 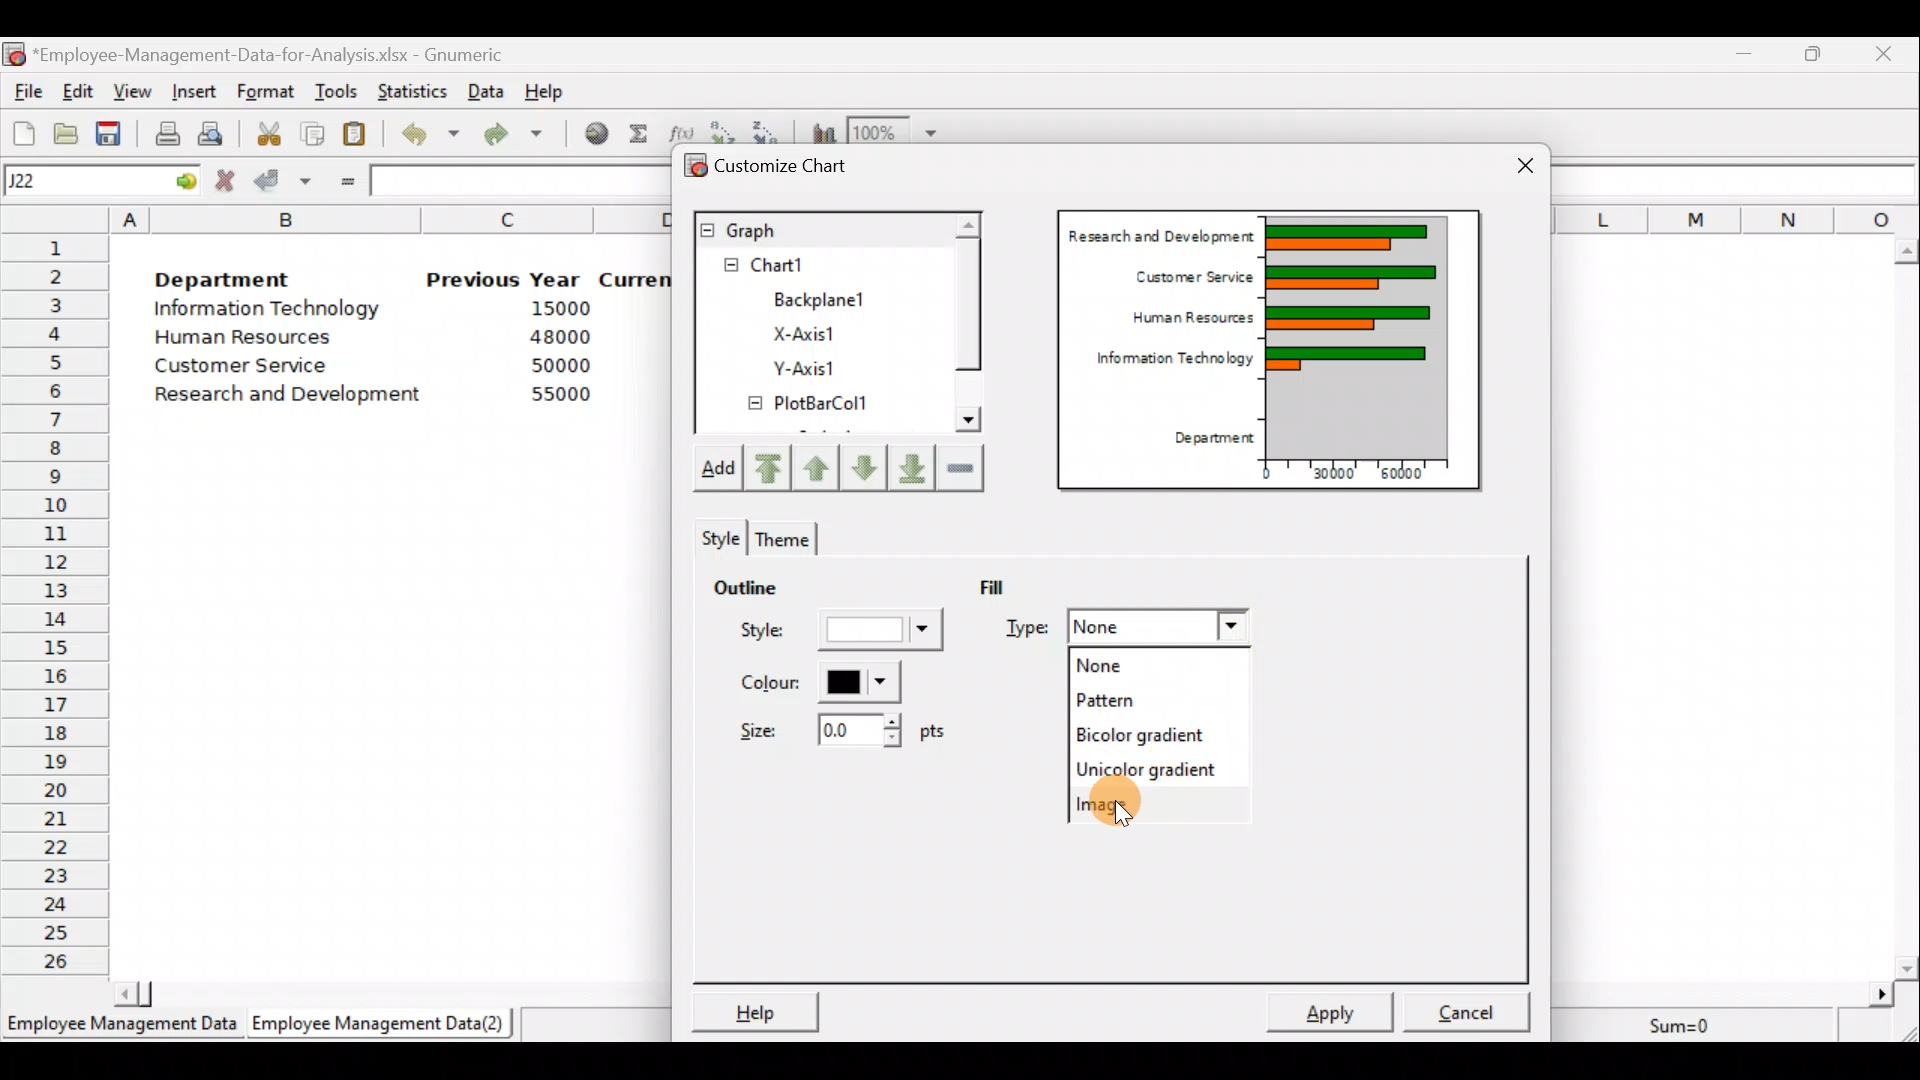 What do you see at coordinates (212, 133) in the screenshot?
I see `Print preview` at bounding box center [212, 133].